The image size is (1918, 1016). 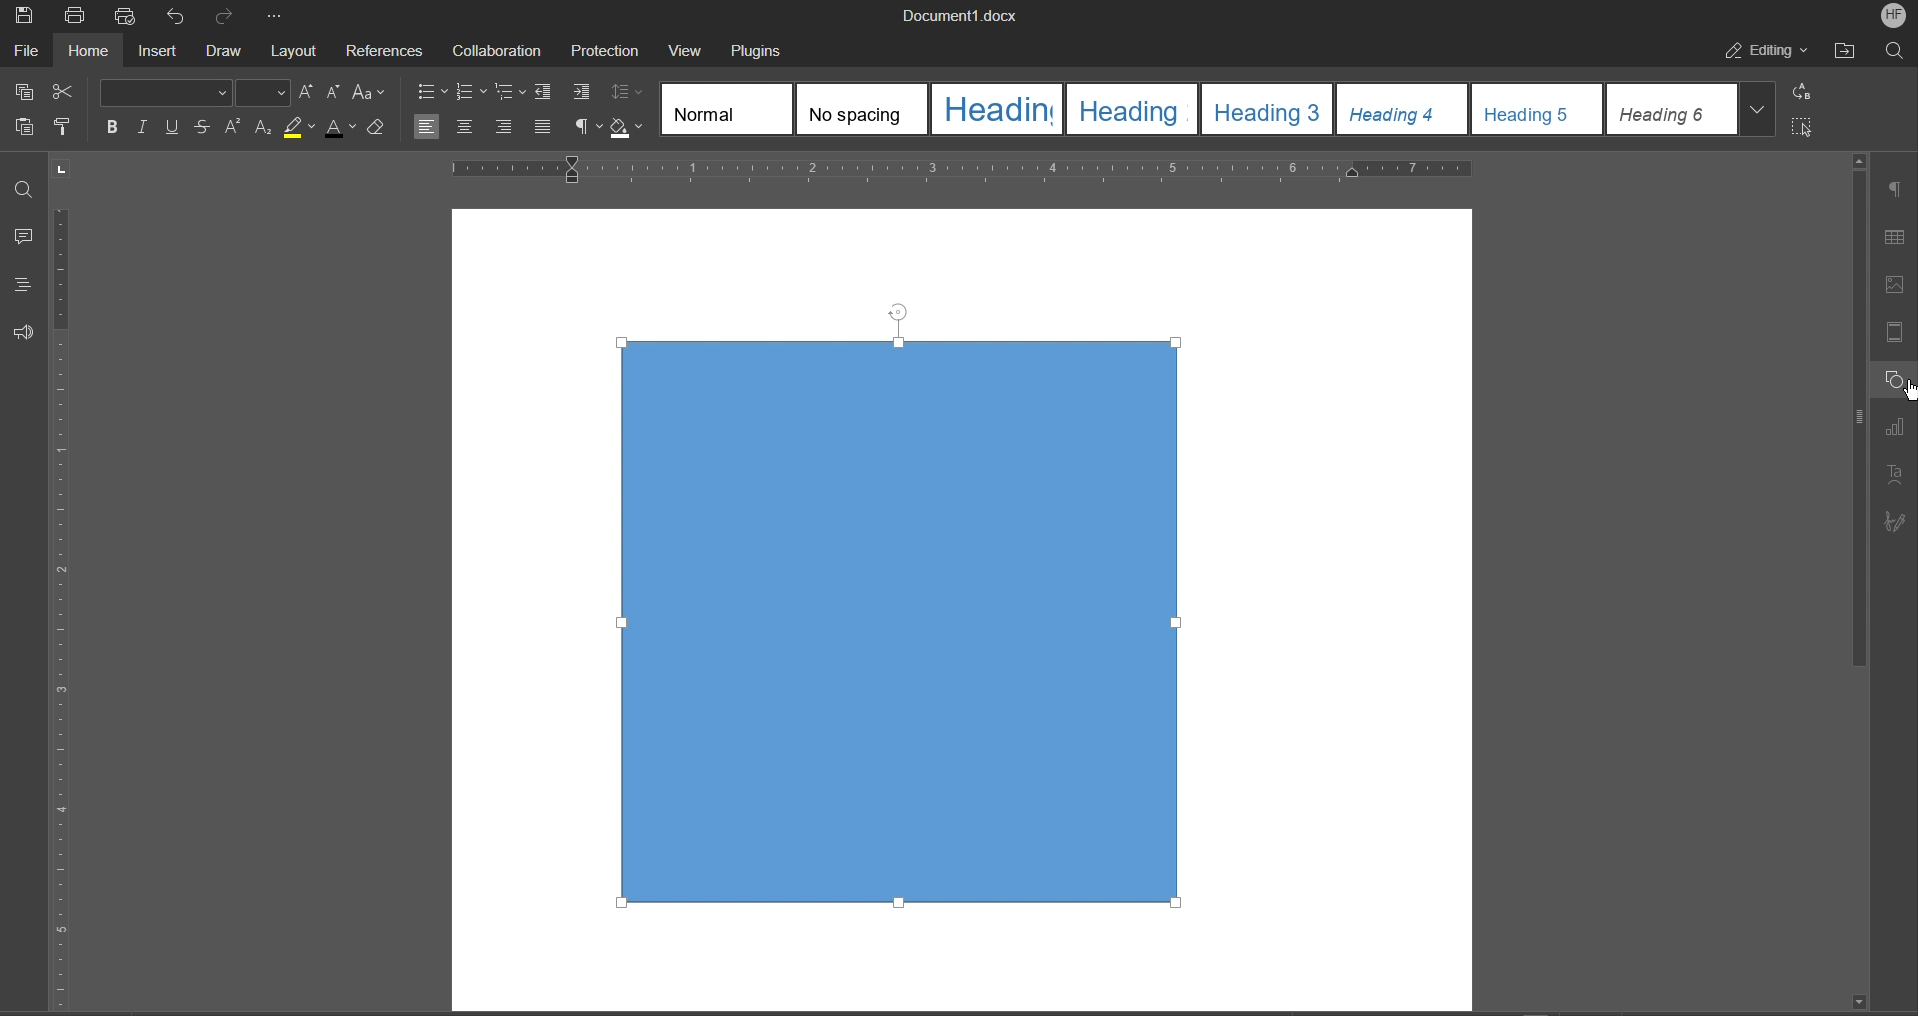 I want to click on Editing, so click(x=1765, y=53).